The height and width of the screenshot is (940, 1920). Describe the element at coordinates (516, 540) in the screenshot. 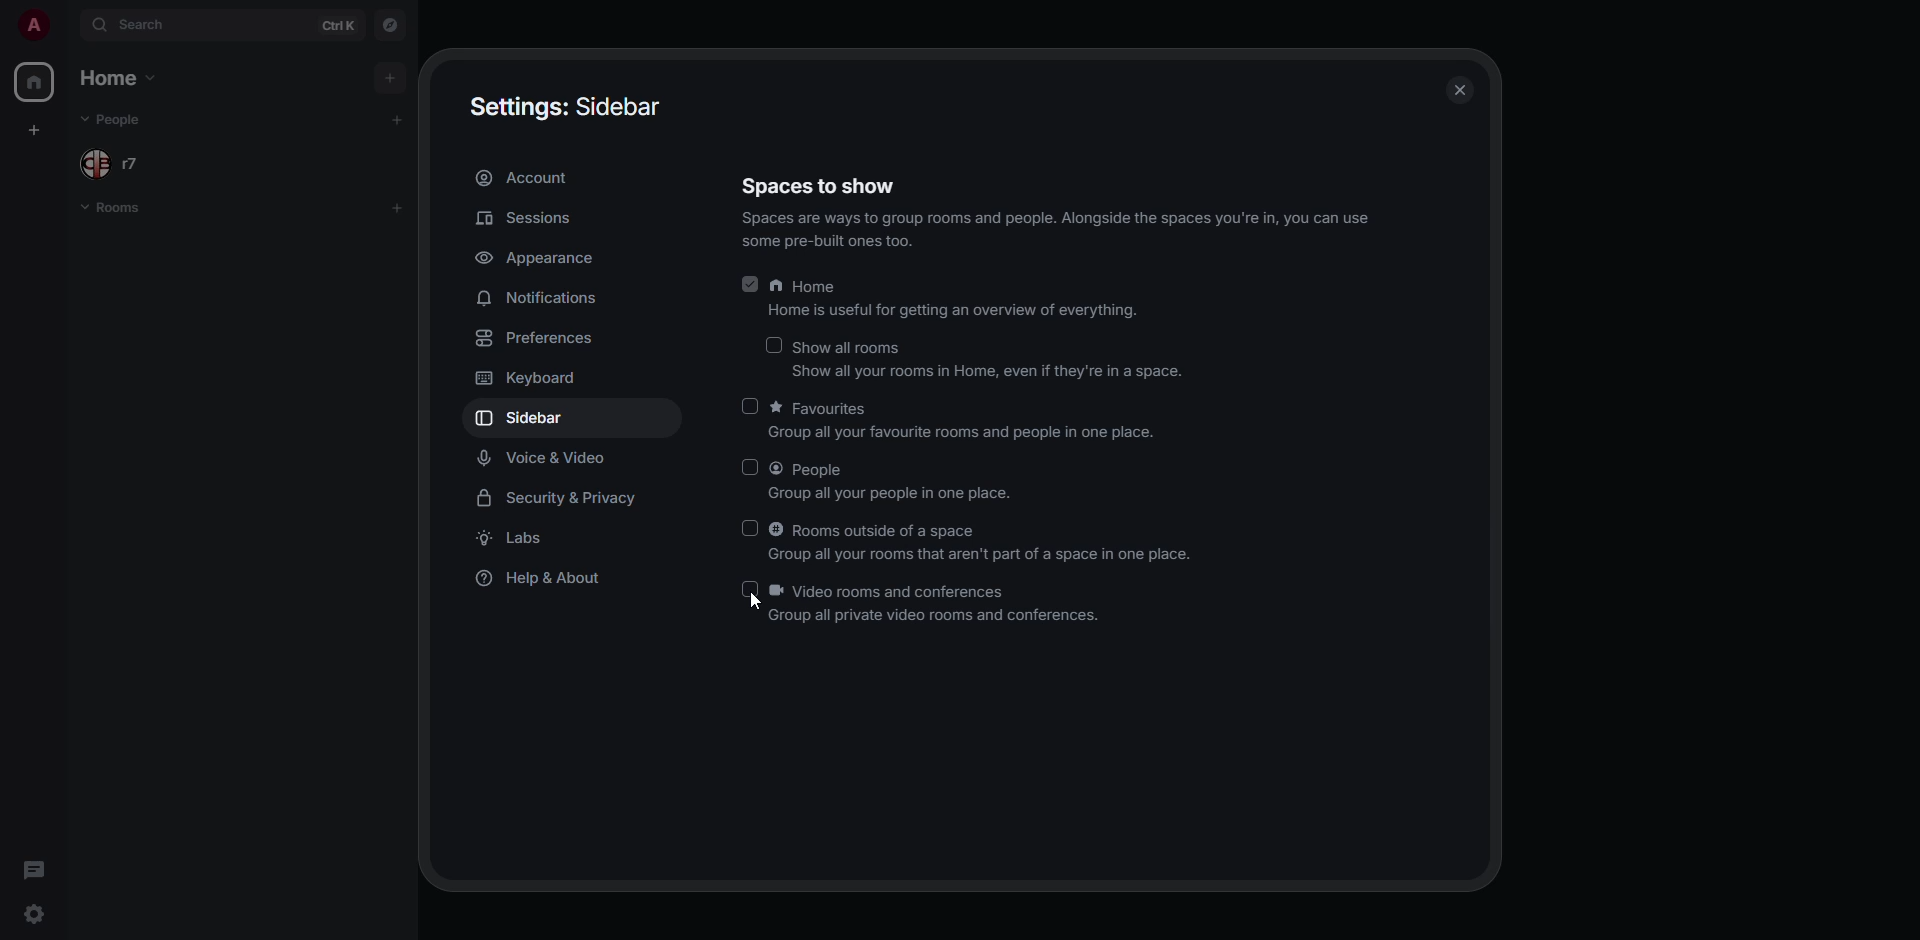

I see `labs` at that location.